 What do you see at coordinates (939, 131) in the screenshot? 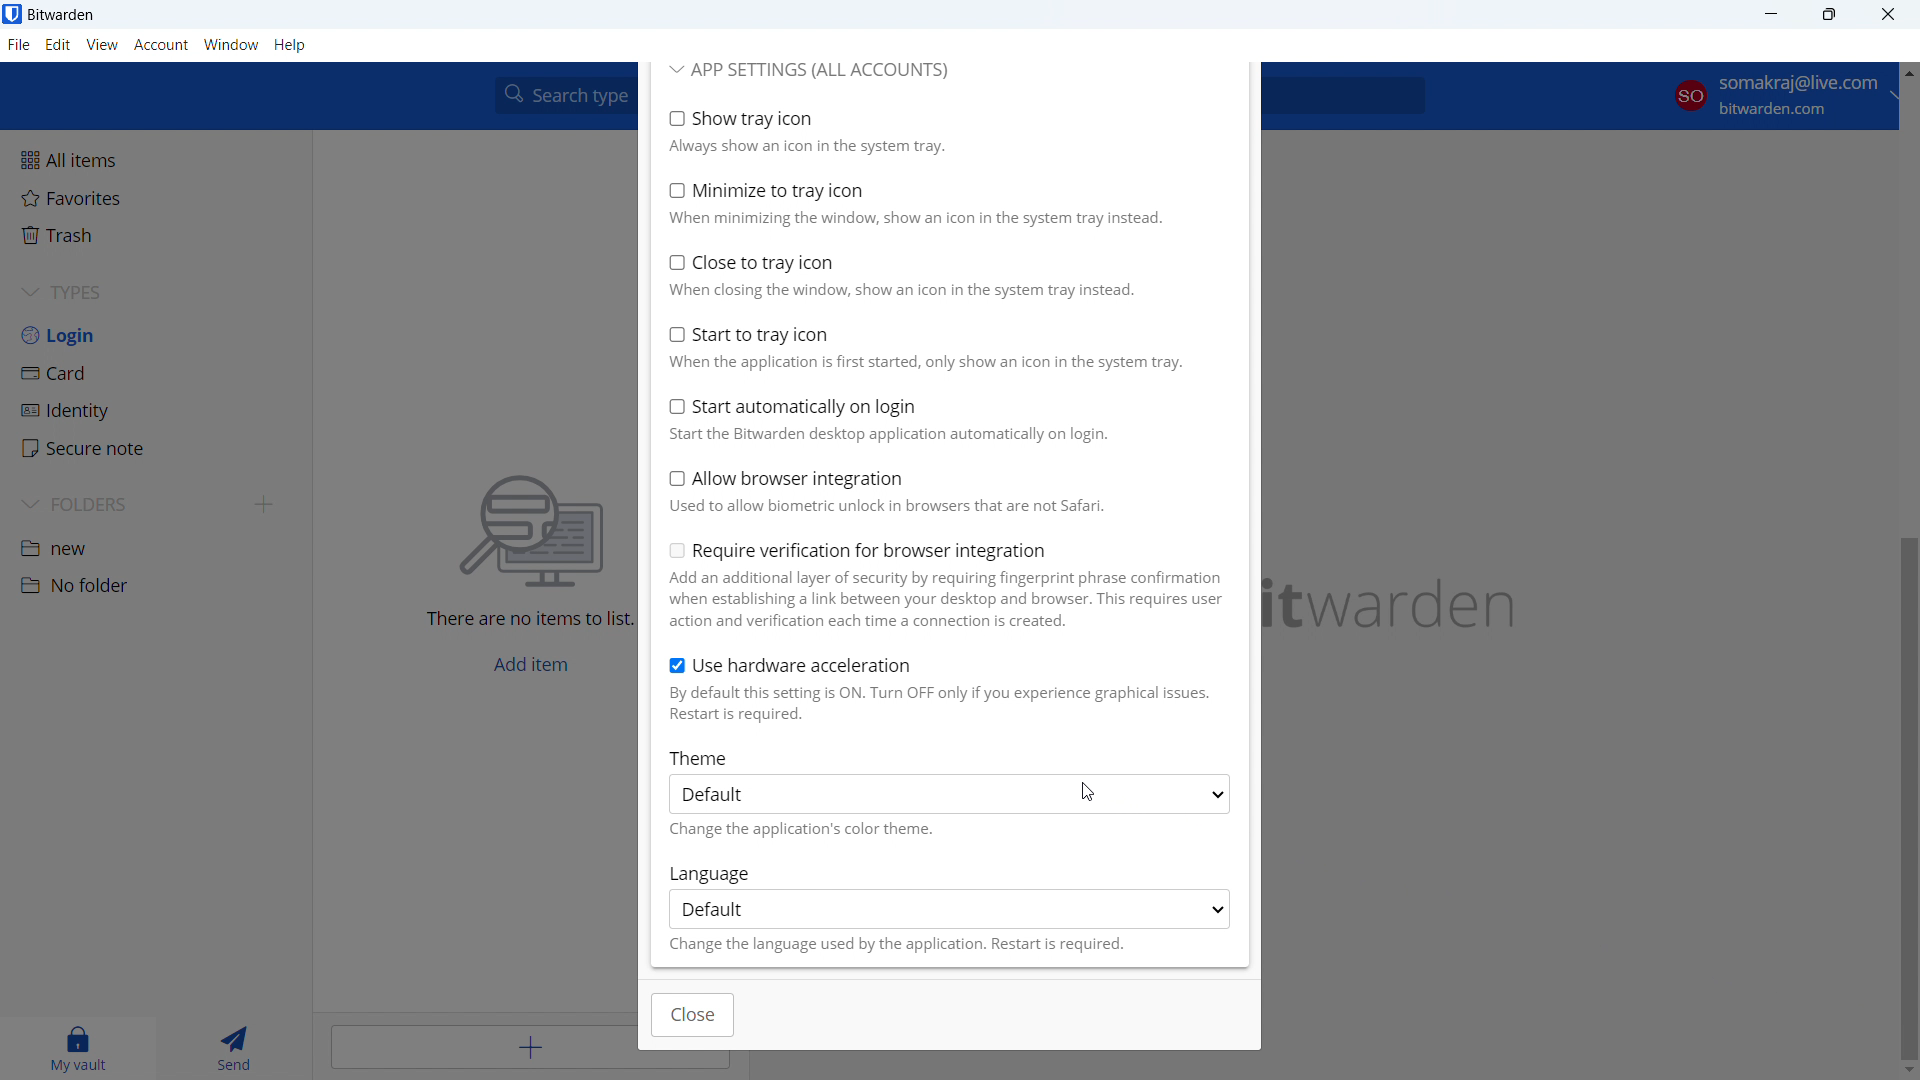
I see `show tray icon` at bounding box center [939, 131].